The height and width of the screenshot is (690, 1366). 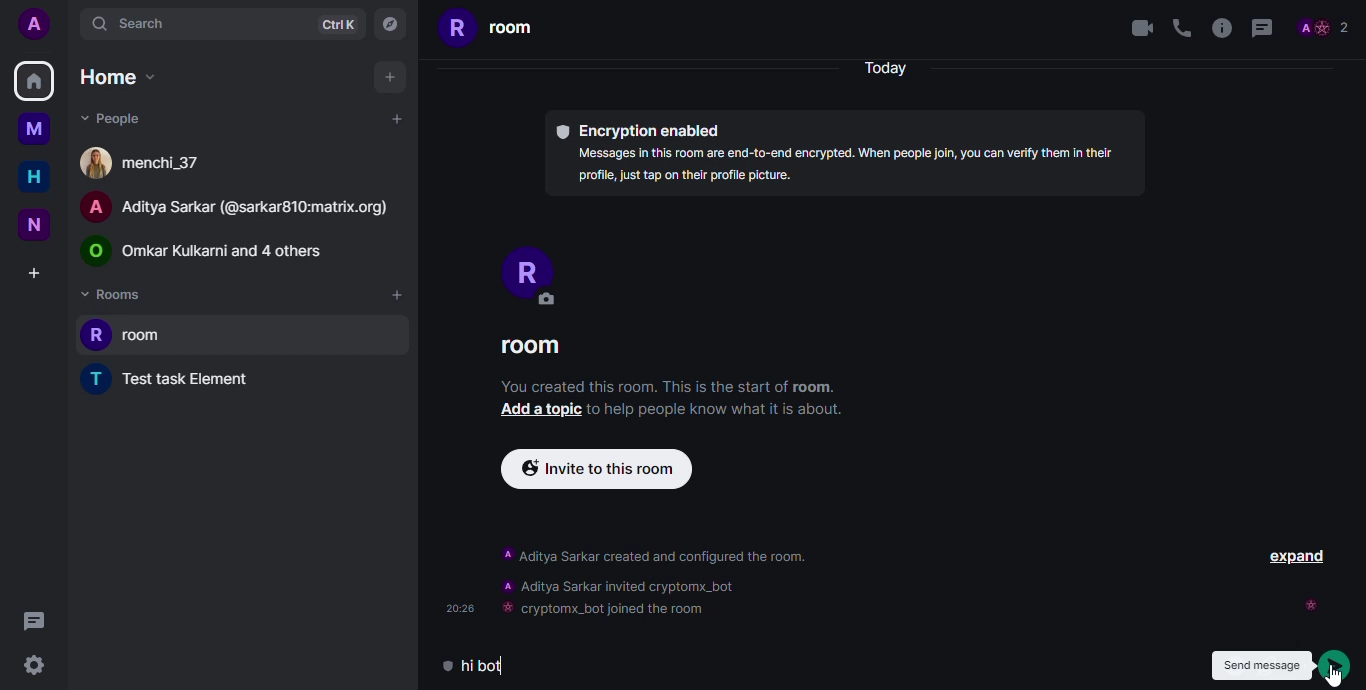 What do you see at coordinates (256, 211) in the screenshot?
I see `Aditya Sarkar (@sarkar810:matrix.org)` at bounding box center [256, 211].